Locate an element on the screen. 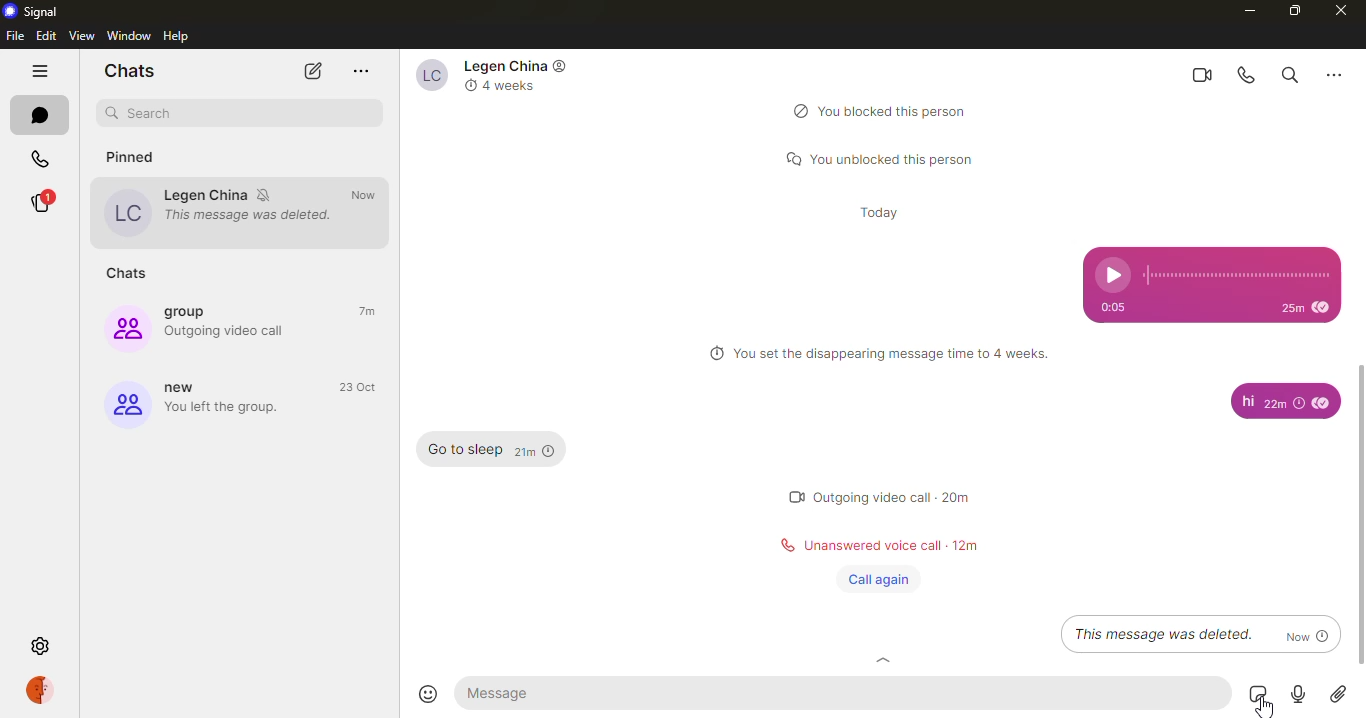  stories is located at coordinates (46, 202).